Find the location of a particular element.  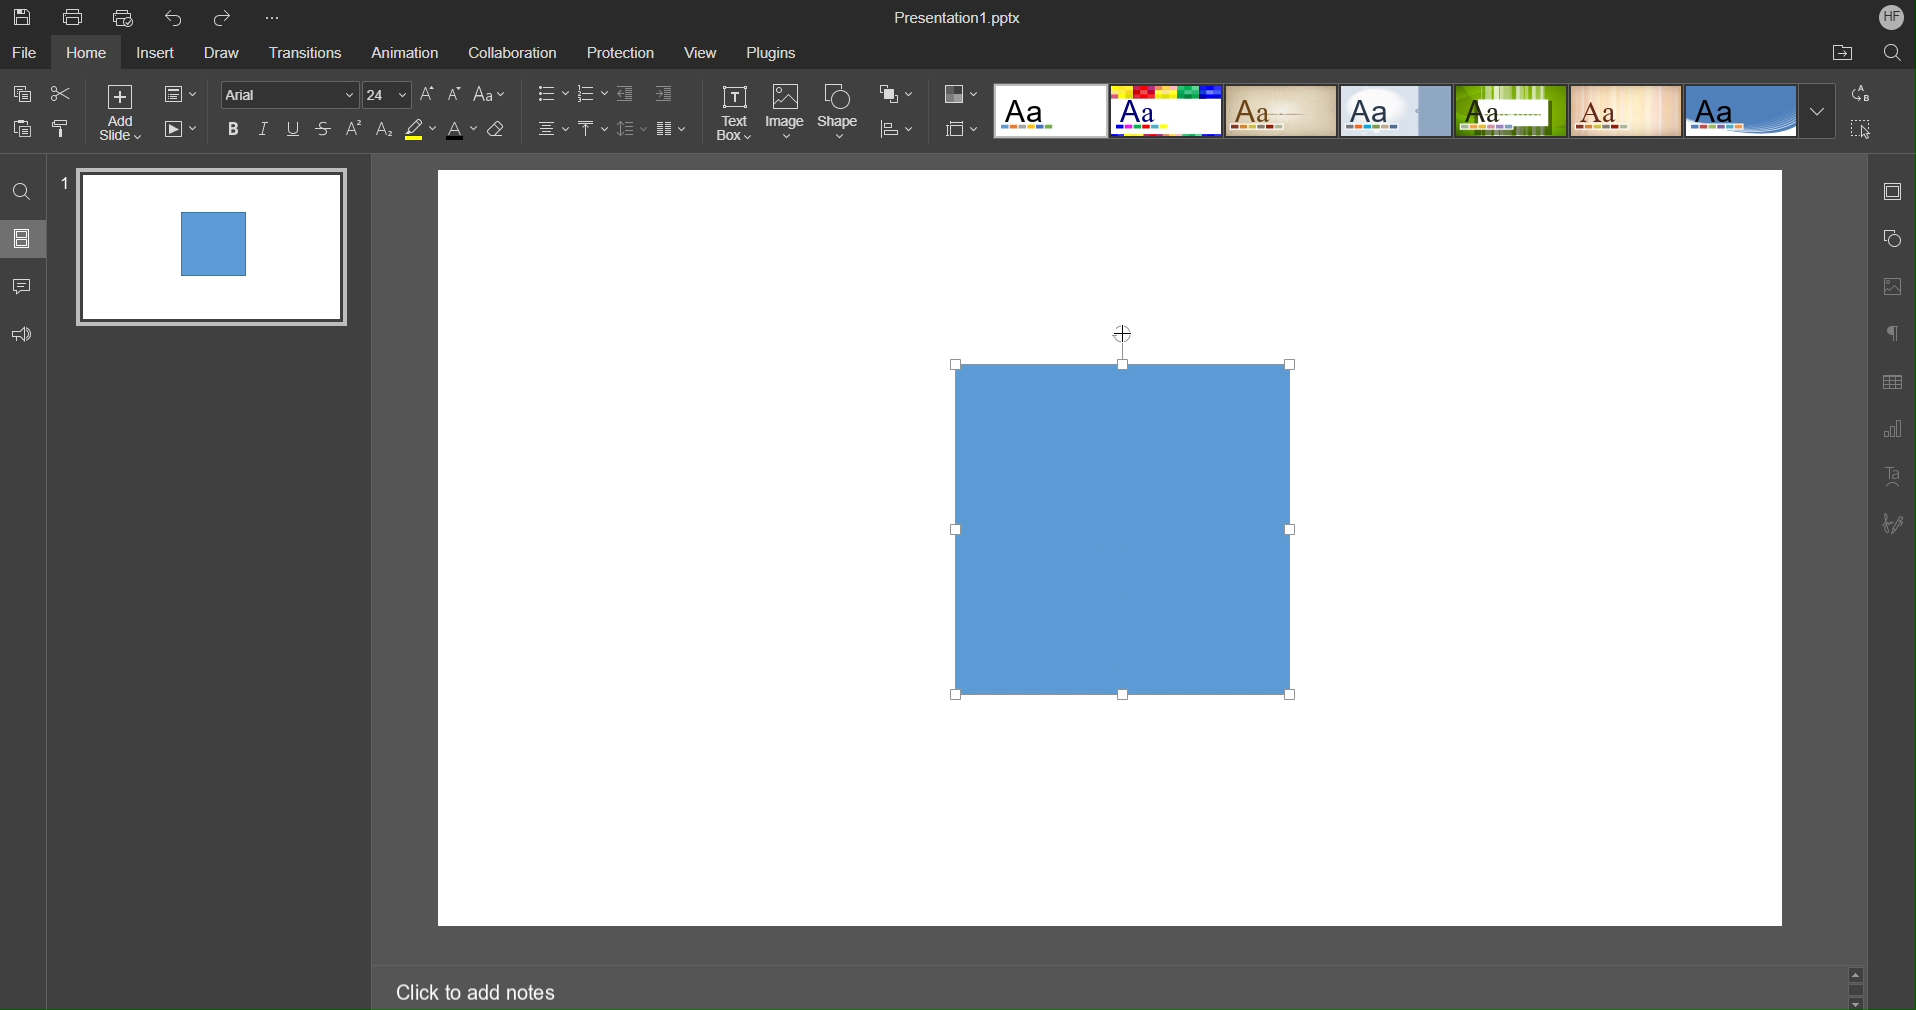

Decrease Indent is located at coordinates (626, 94).